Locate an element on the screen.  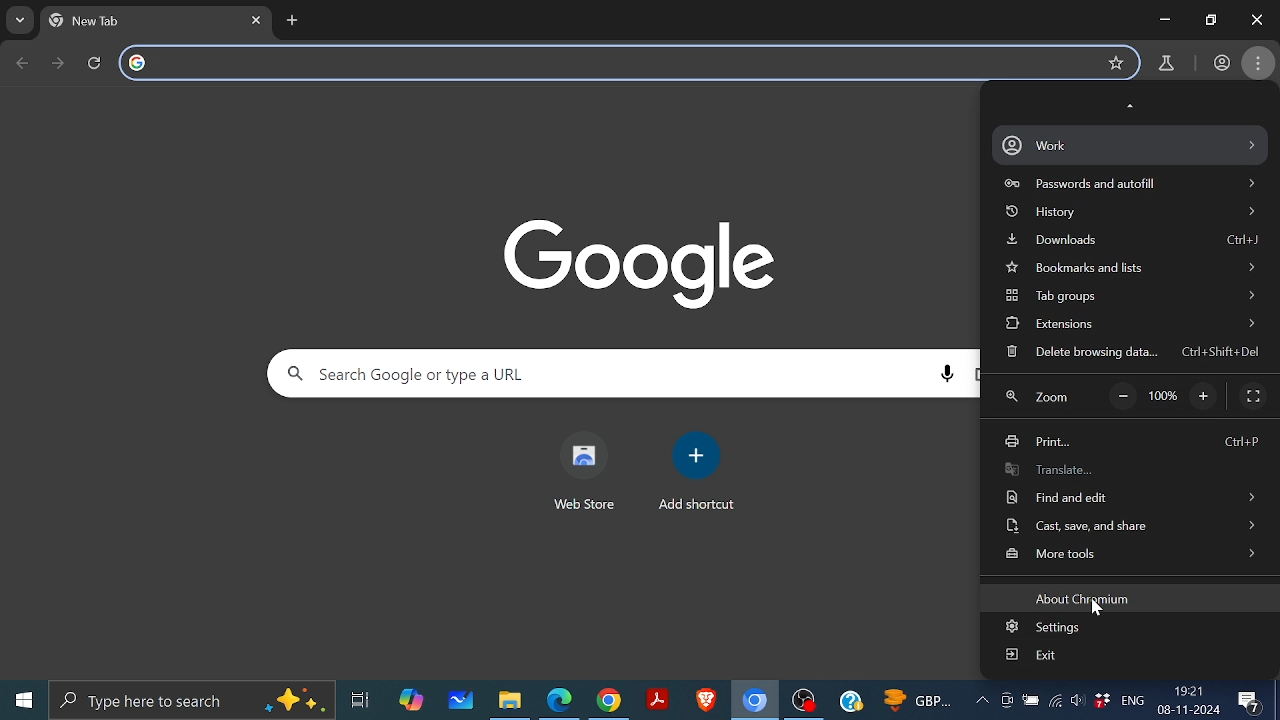
Delete browsing data ctrl+shift+del is located at coordinates (1129, 352).